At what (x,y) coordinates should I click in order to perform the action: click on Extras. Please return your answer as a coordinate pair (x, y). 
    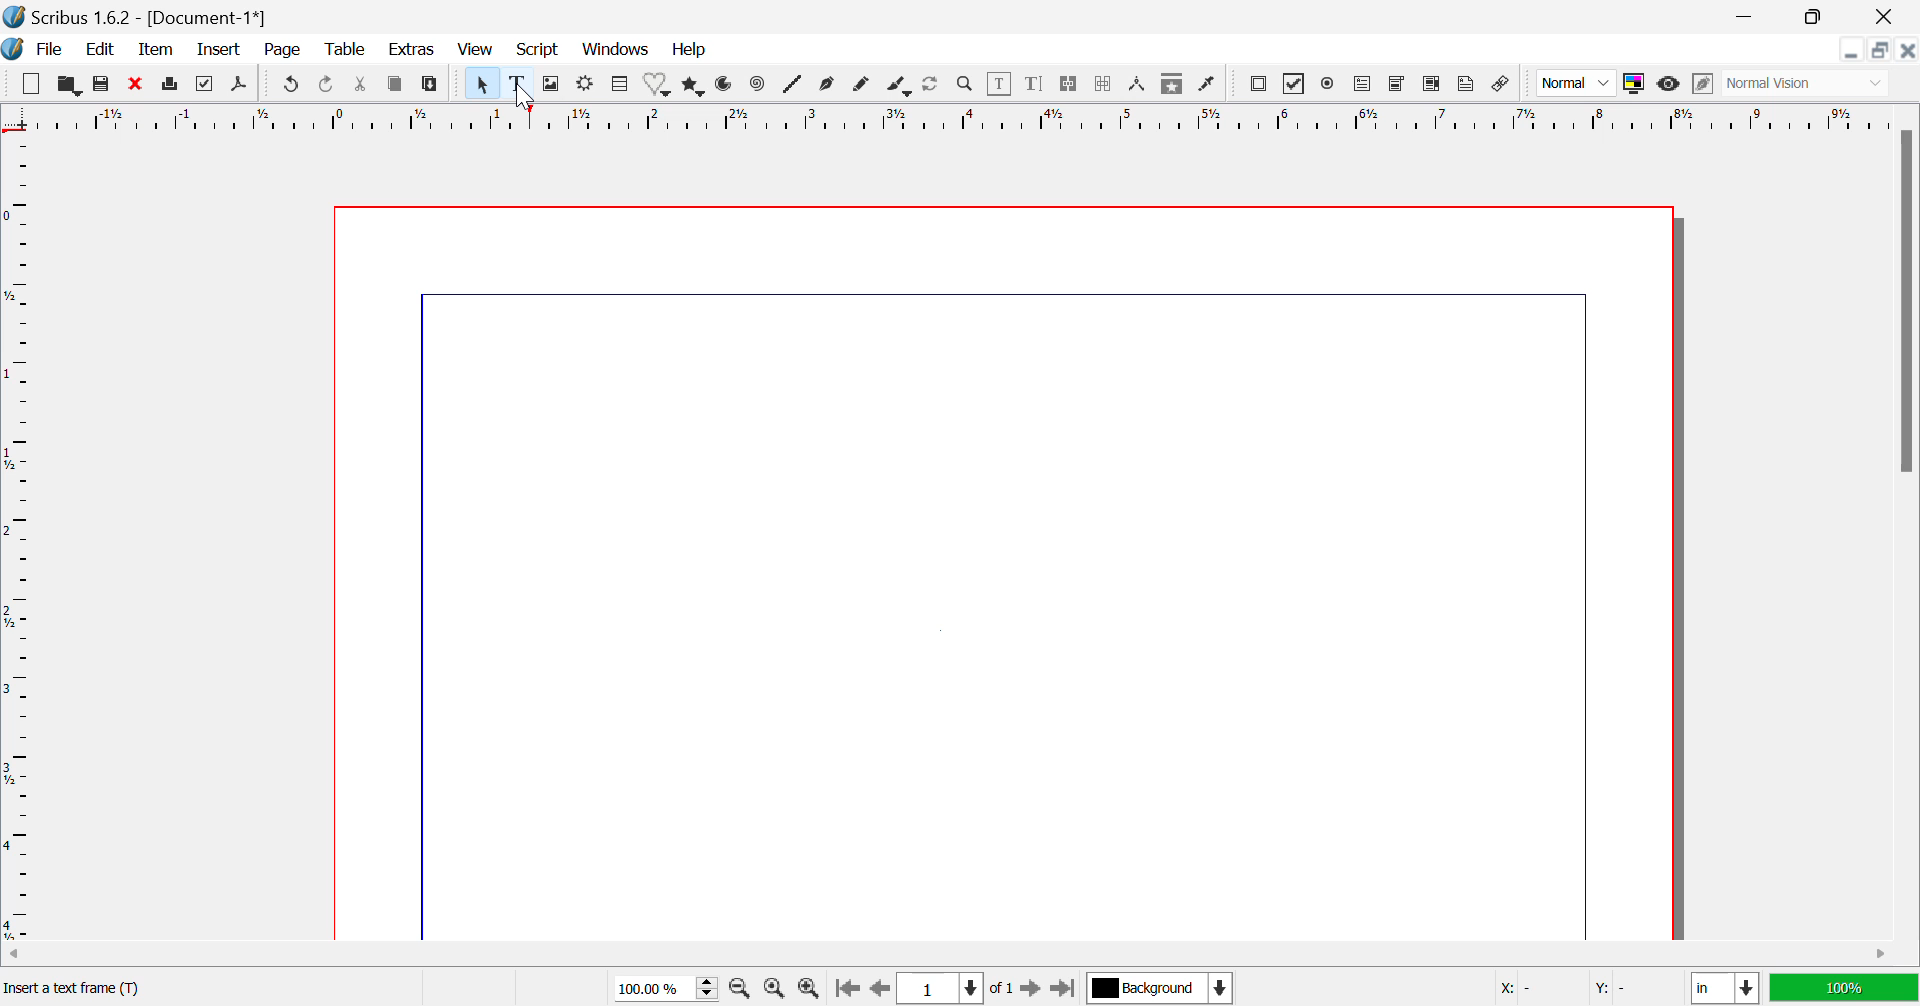
    Looking at the image, I should click on (410, 50).